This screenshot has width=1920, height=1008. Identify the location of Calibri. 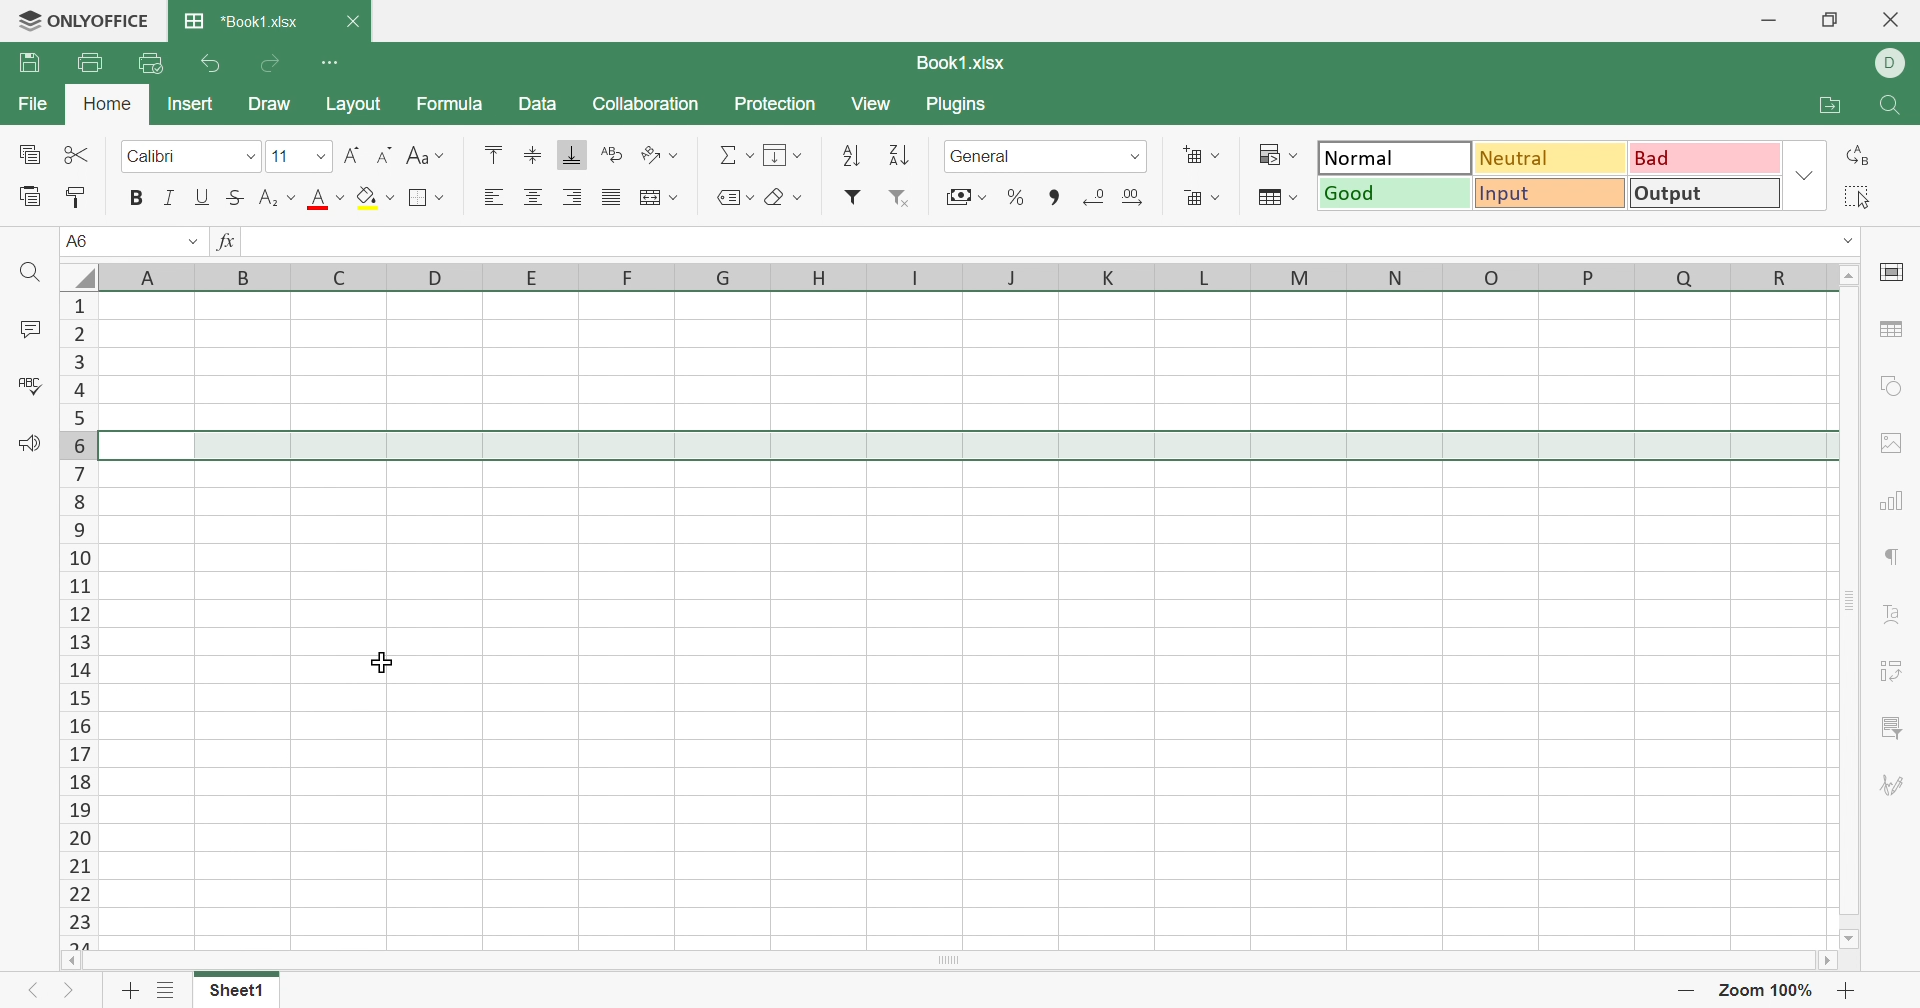
(165, 158).